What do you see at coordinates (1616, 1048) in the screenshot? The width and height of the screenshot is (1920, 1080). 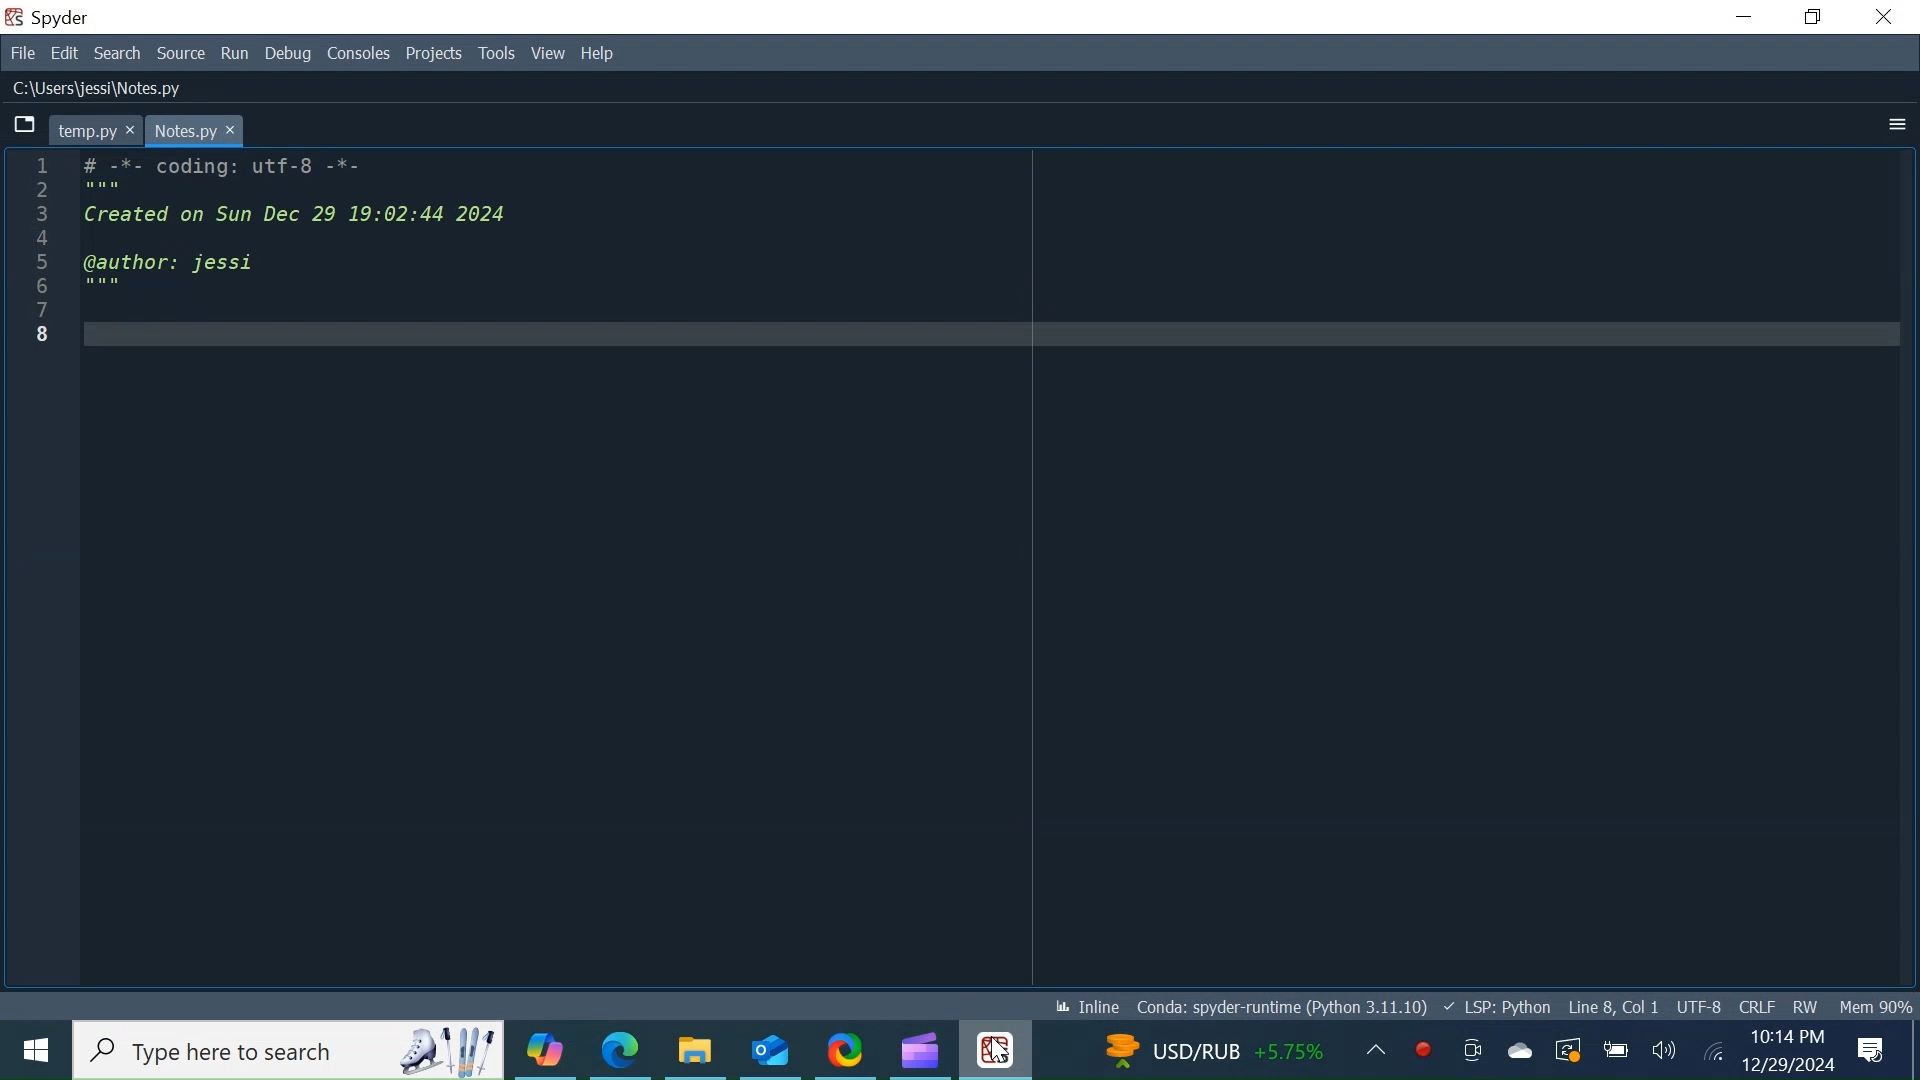 I see `Charge` at bounding box center [1616, 1048].